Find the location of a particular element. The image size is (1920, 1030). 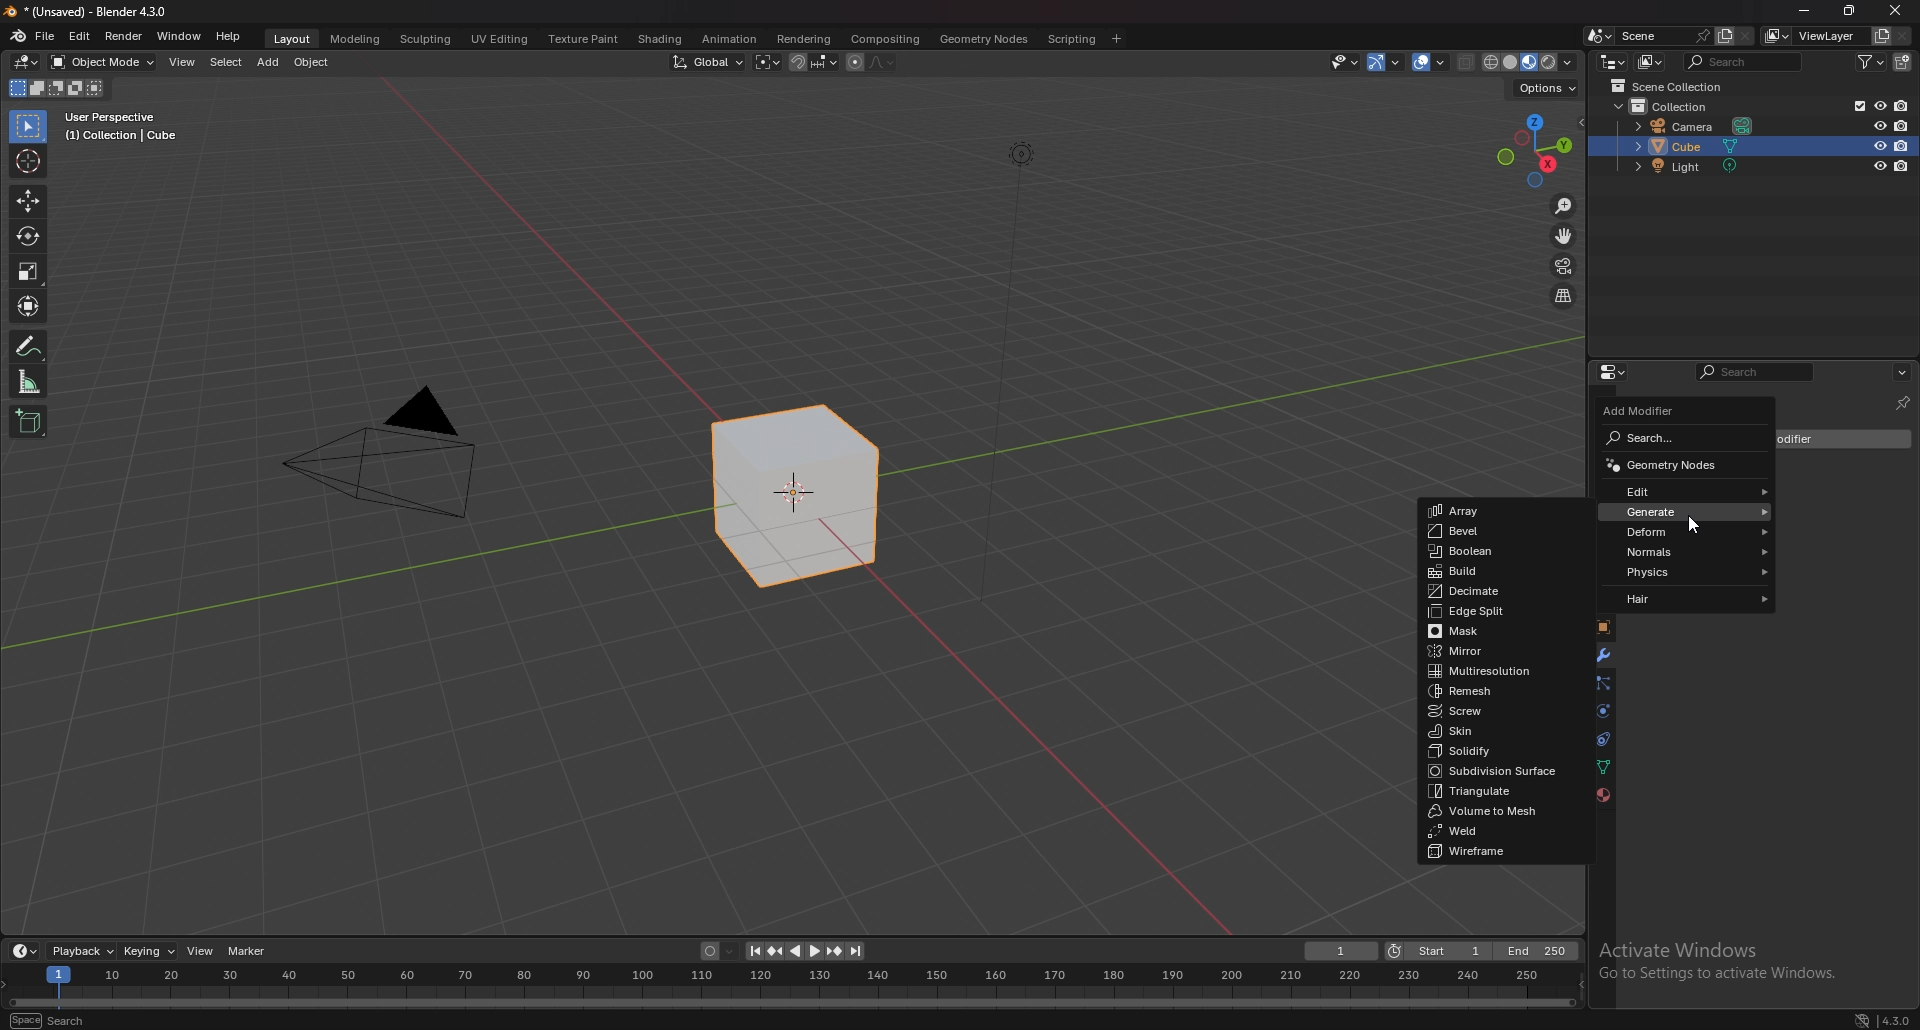

camera is located at coordinates (1697, 126).